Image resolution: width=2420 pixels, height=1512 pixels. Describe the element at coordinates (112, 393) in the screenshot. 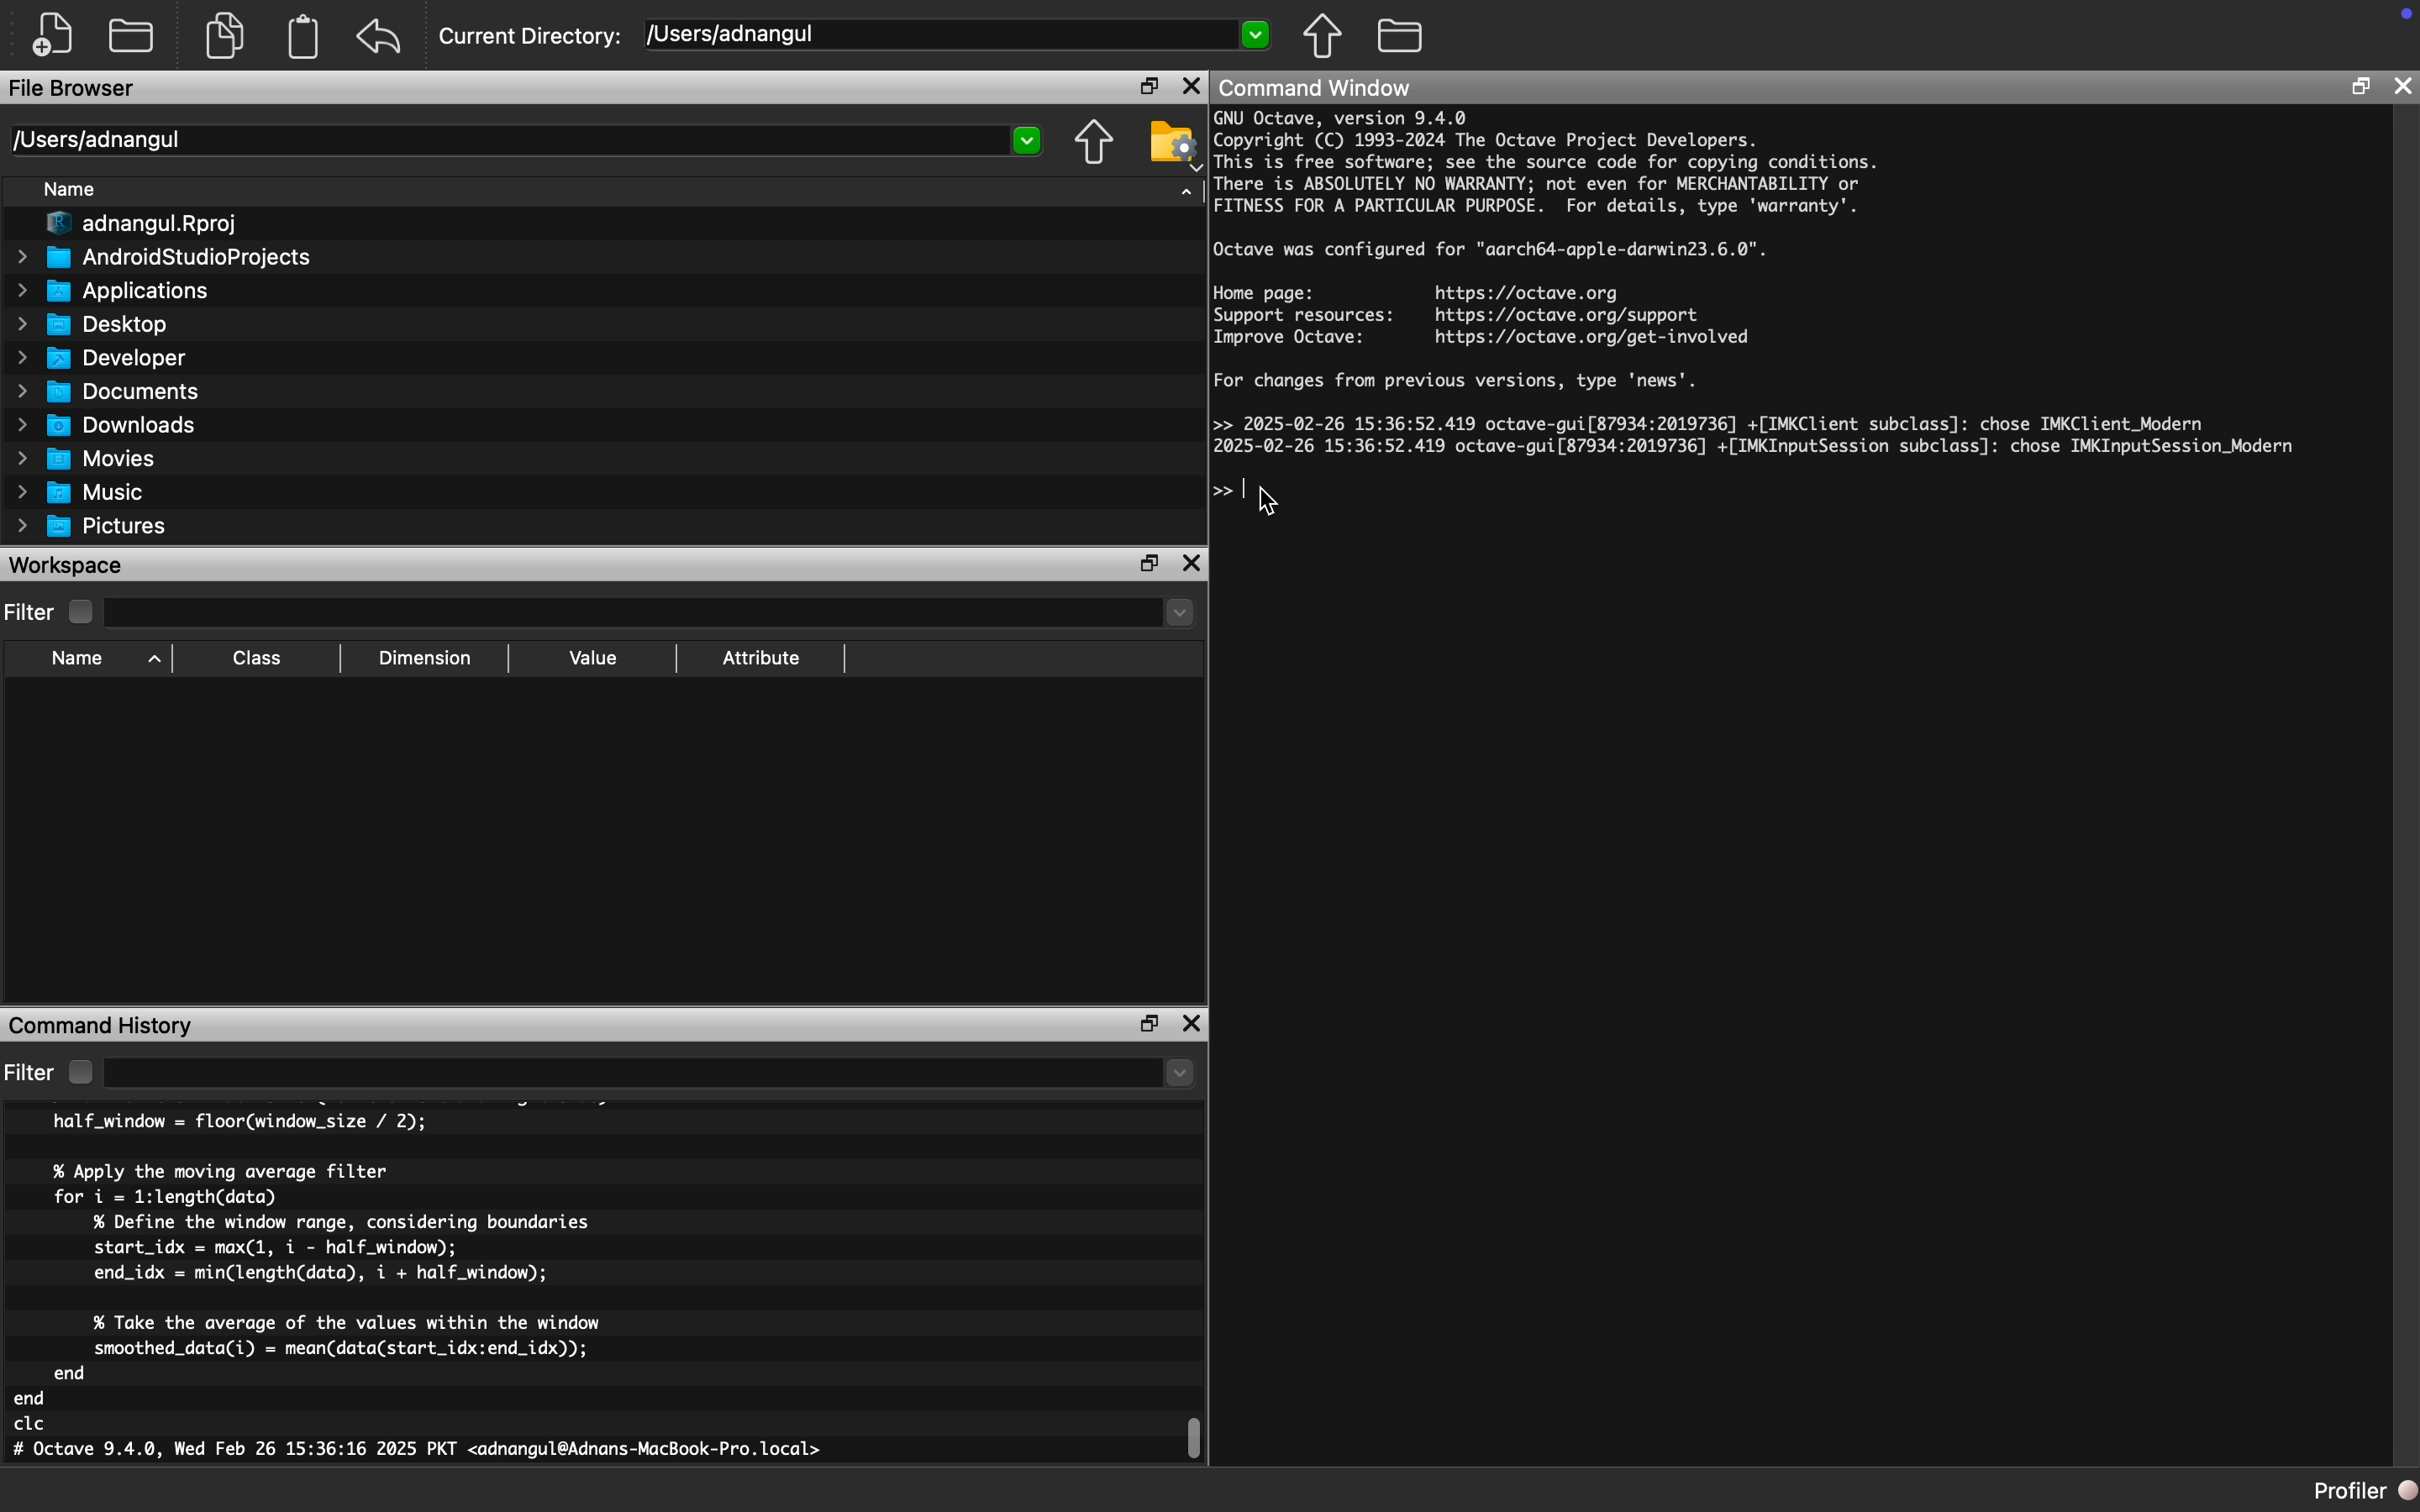

I see `Documents` at that location.